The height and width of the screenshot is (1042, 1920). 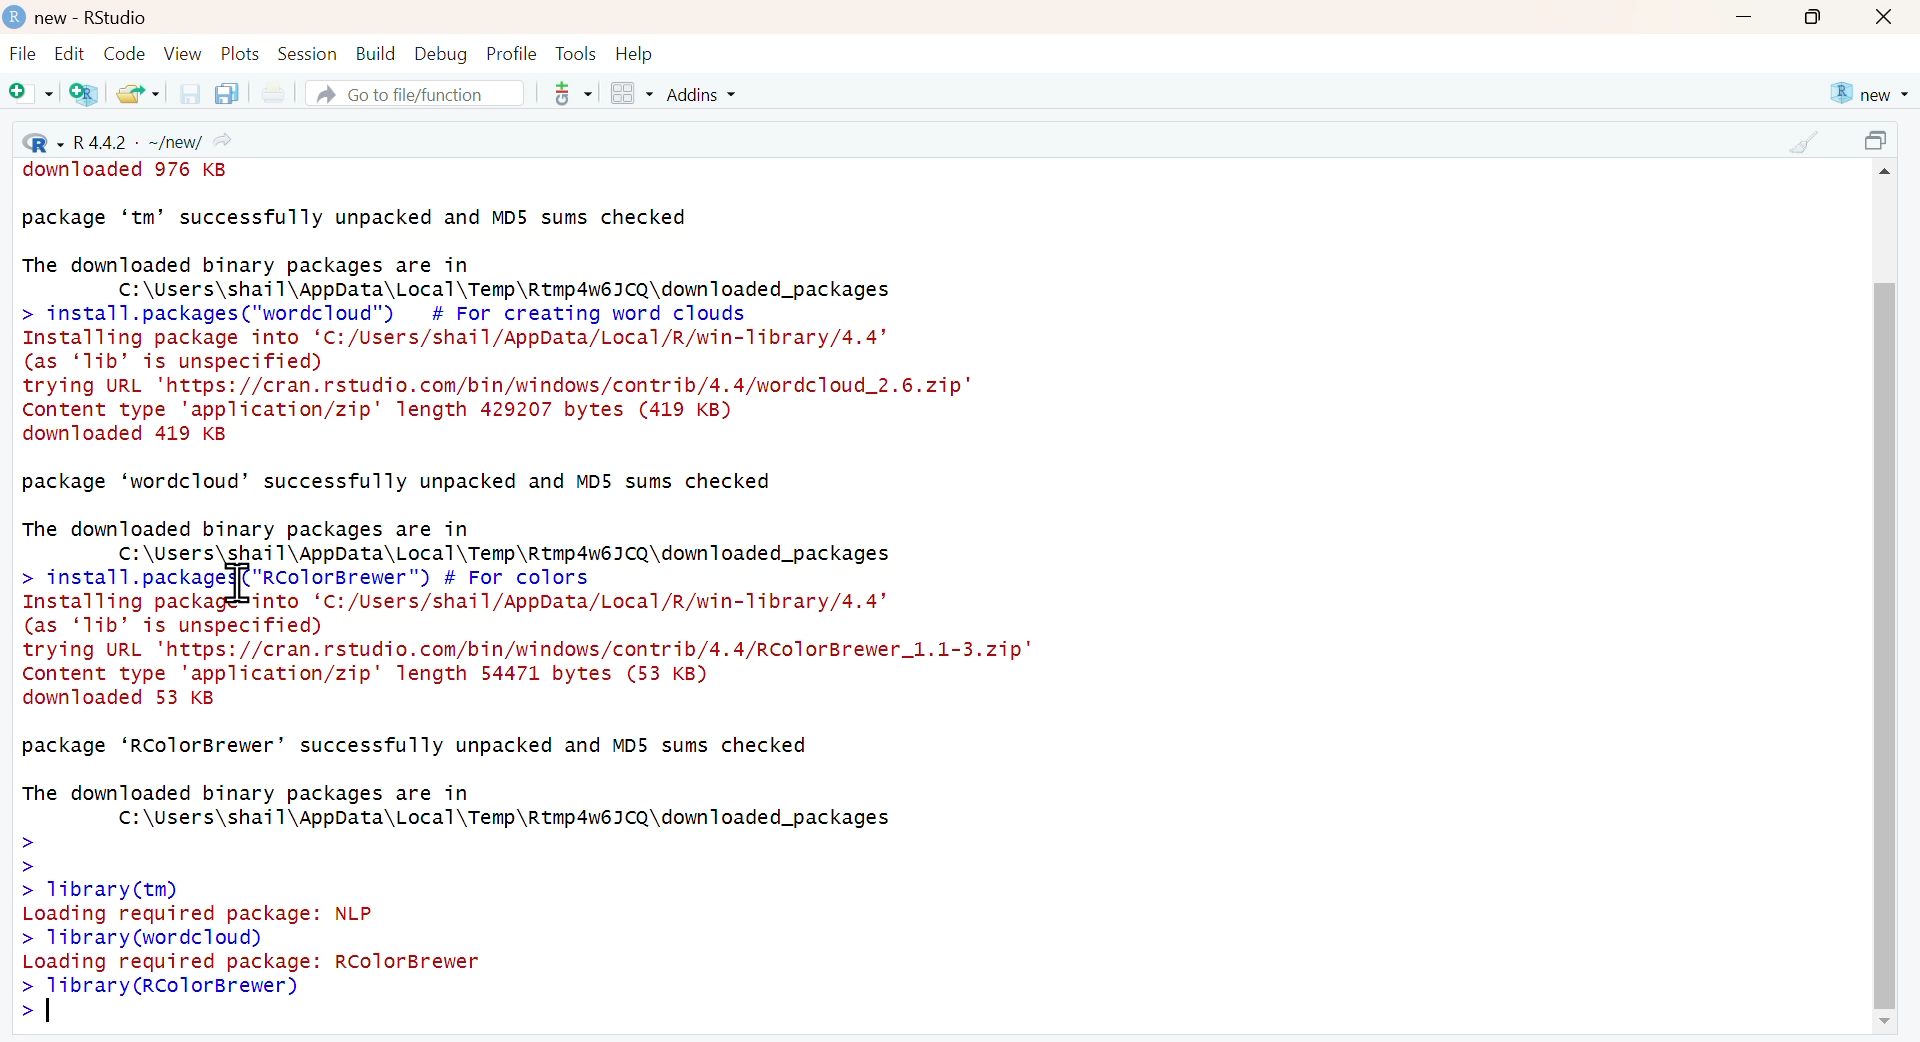 I want to click on View, so click(x=186, y=54).